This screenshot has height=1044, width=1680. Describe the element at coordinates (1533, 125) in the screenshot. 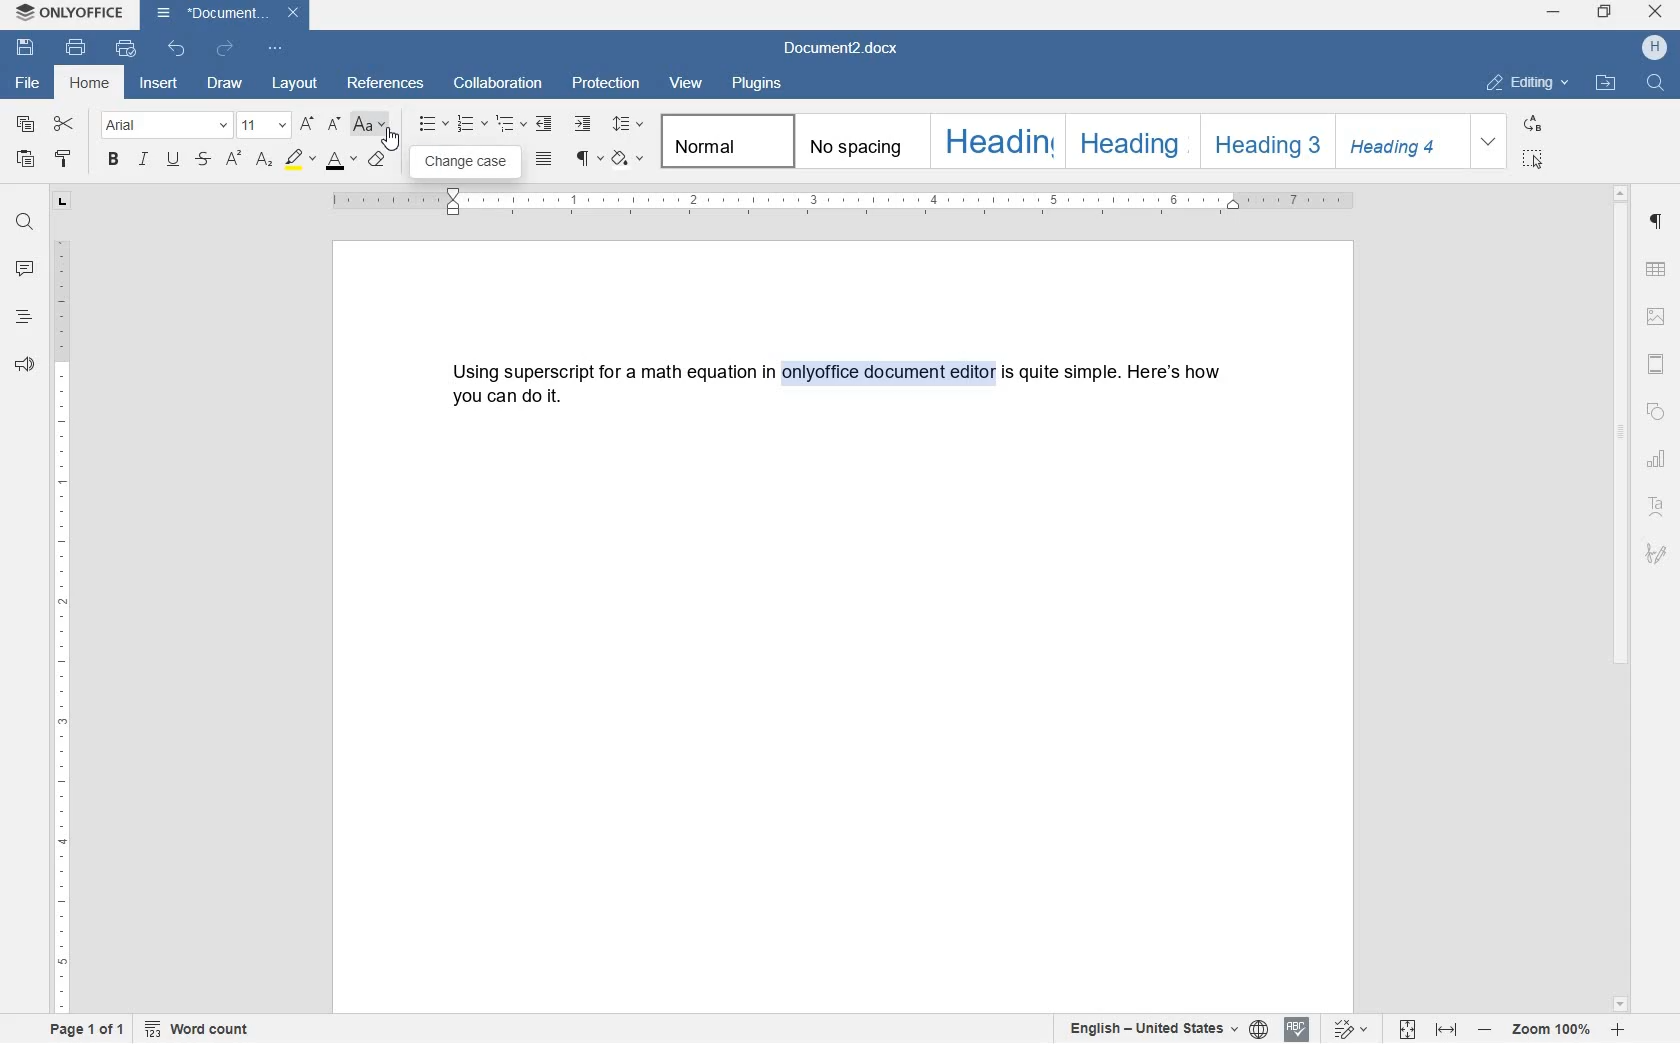

I see `REPLACE` at that location.